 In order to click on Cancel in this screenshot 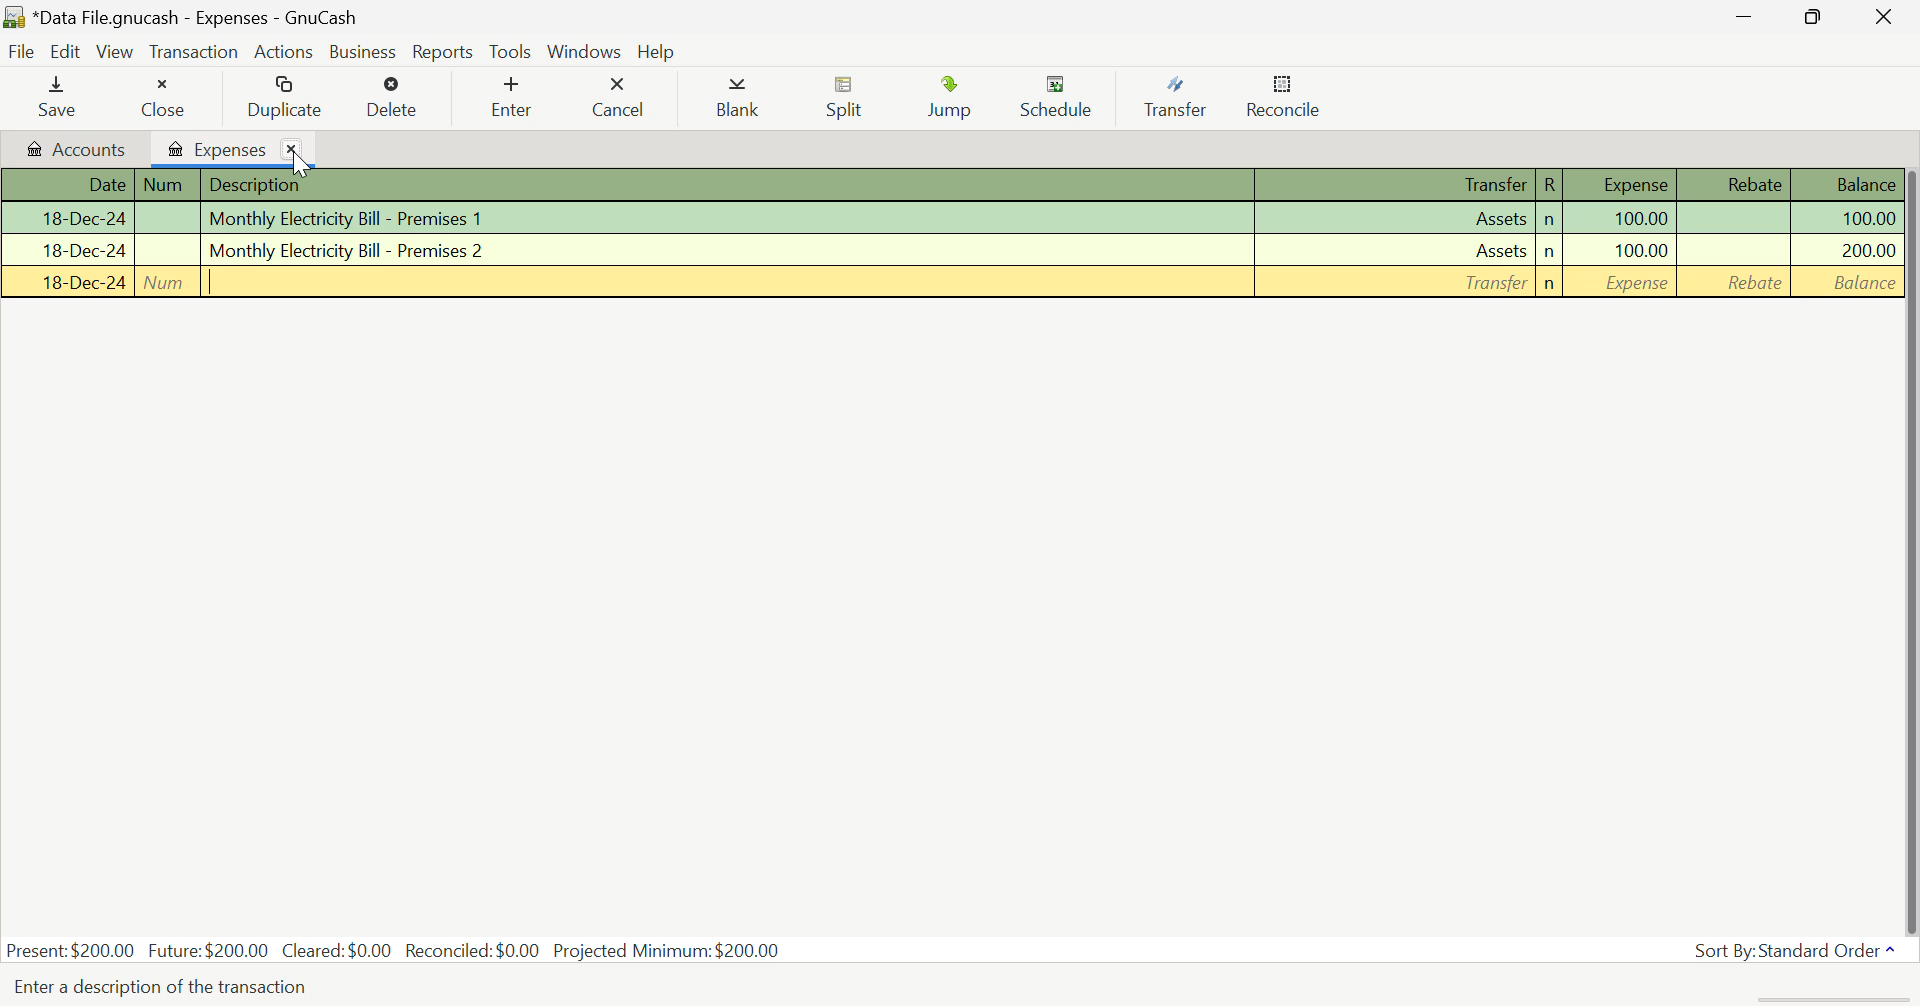, I will do `click(620, 98)`.